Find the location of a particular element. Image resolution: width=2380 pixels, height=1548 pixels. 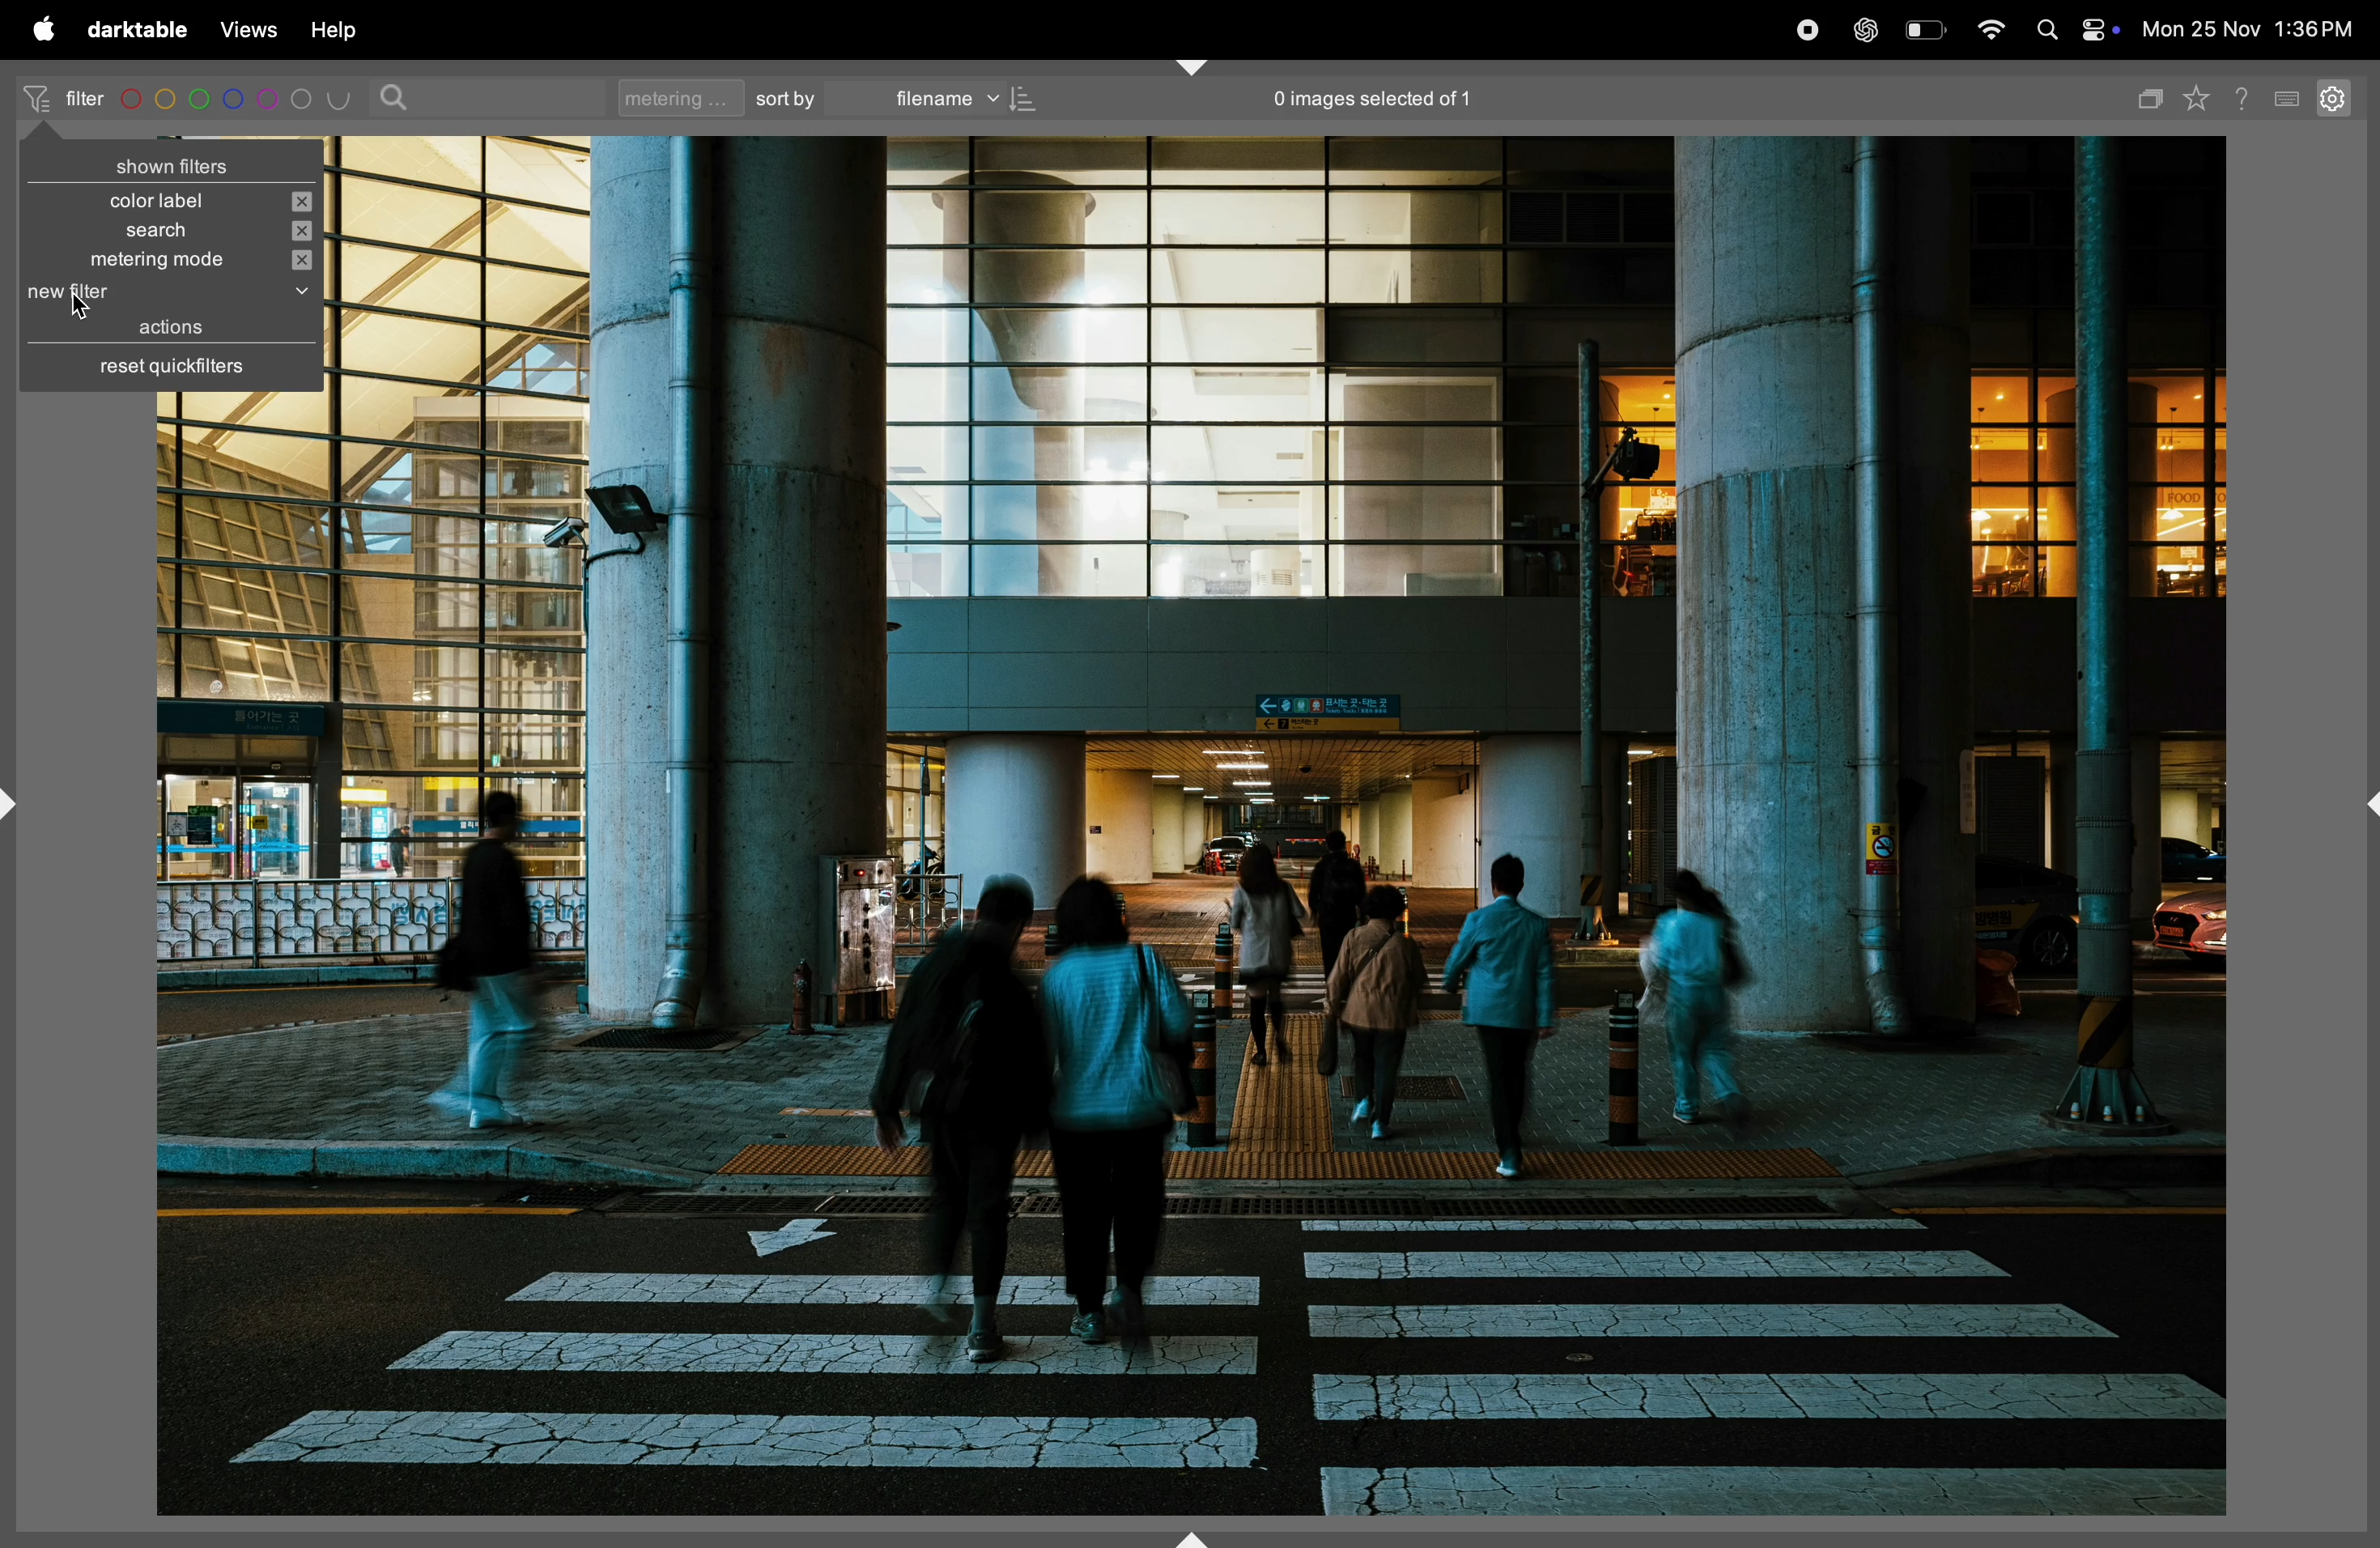

file name is located at coordinates (961, 98).